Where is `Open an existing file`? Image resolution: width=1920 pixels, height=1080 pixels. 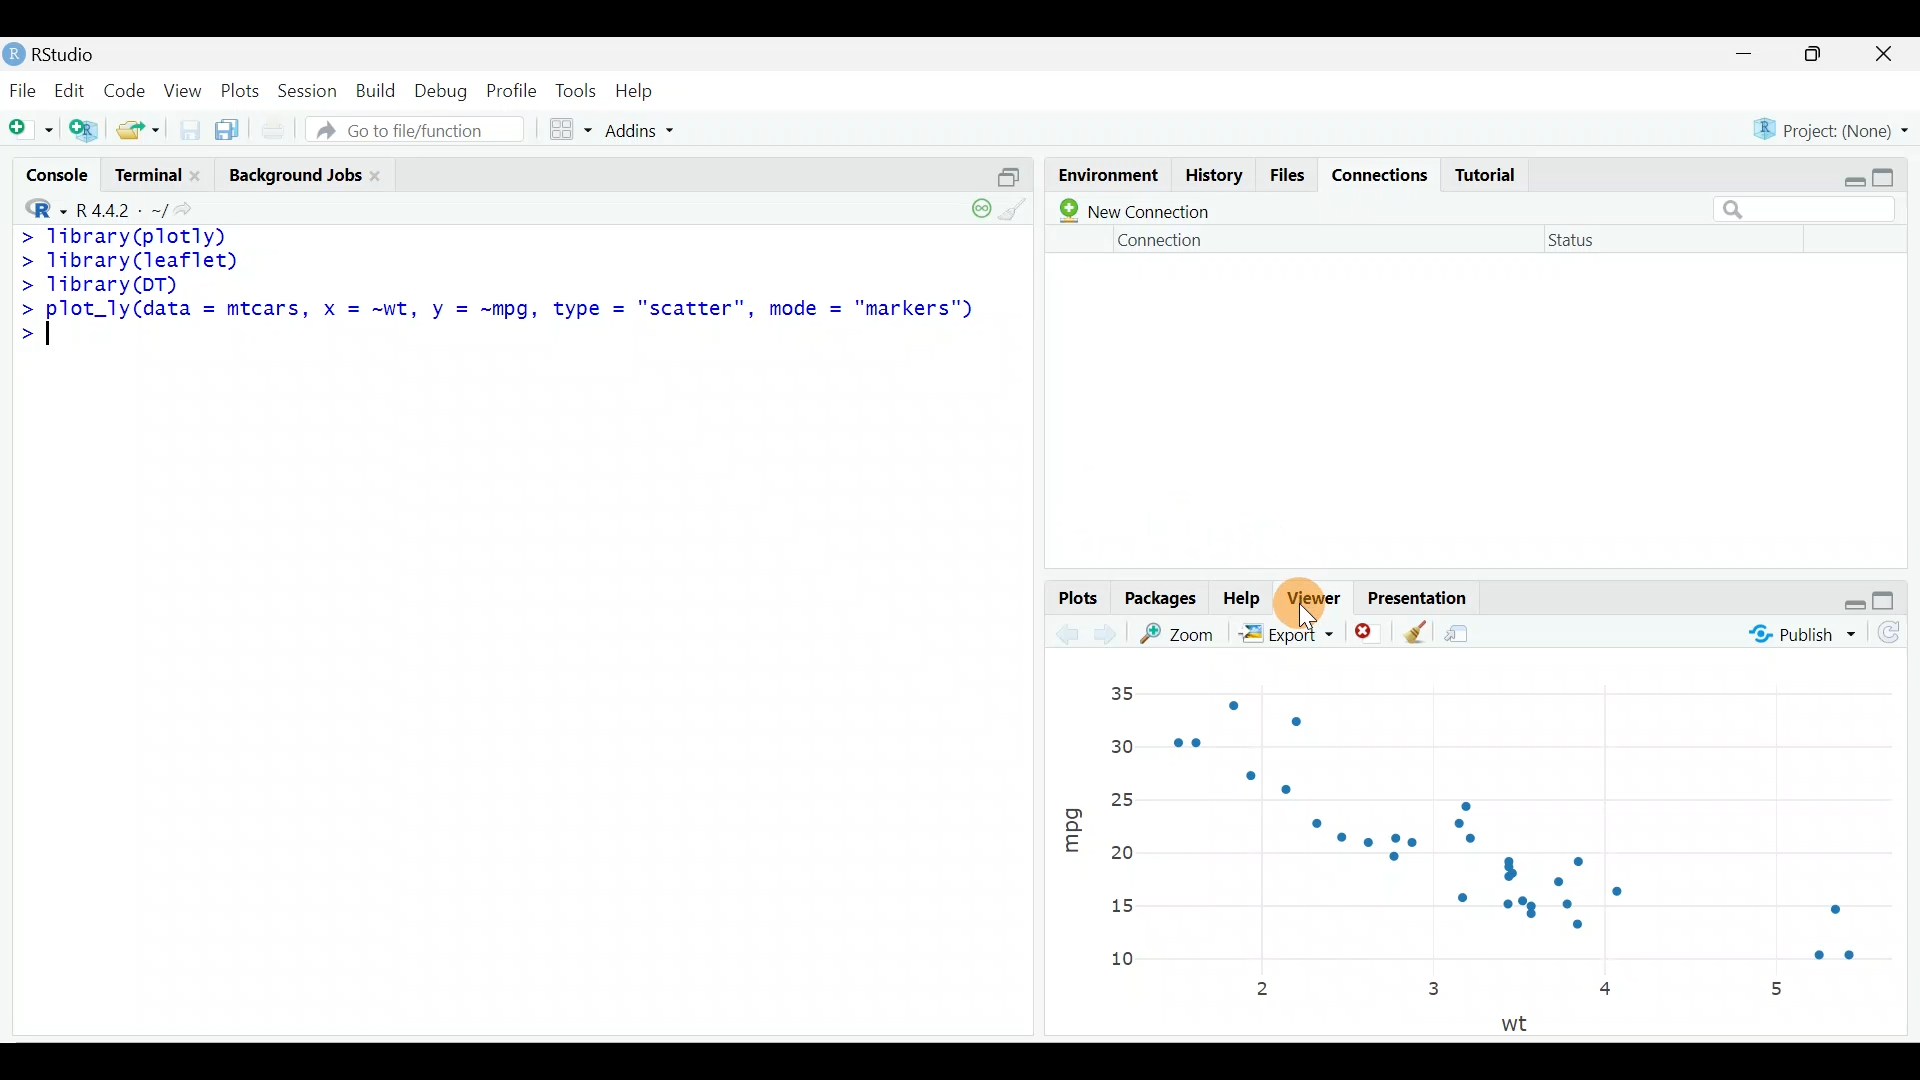 Open an existing file is located at coordinates (140, 132).